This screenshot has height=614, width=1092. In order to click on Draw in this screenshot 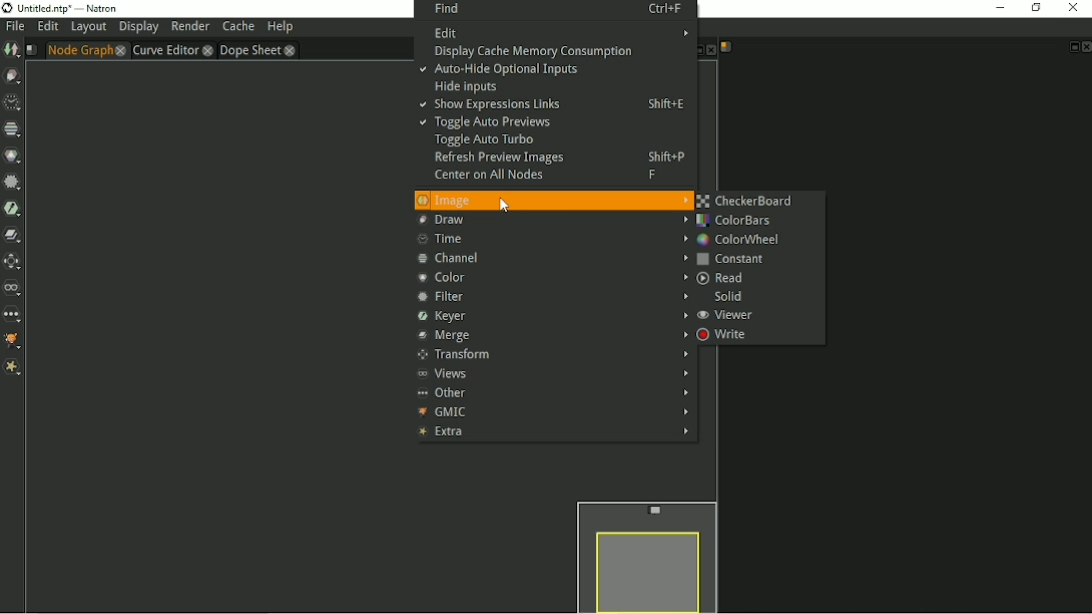, I will do `click(13, 76)`.